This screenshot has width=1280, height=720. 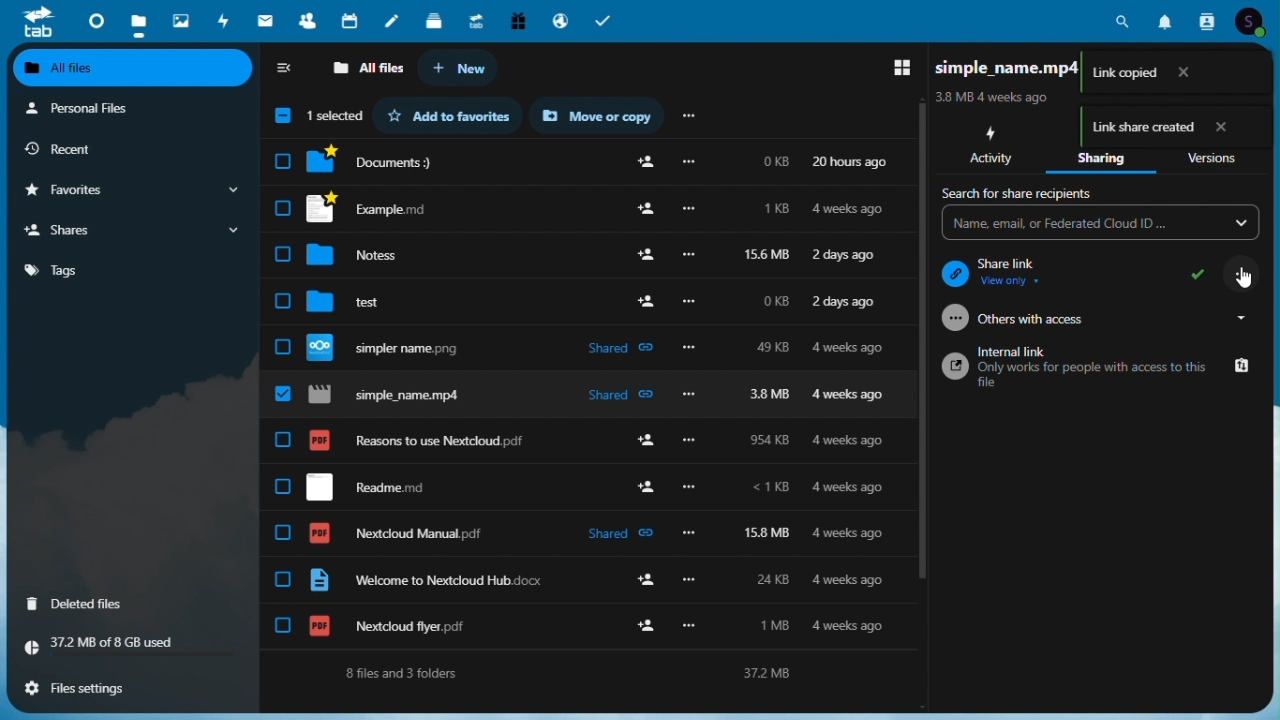 I want to click on Upgrade, so click(x=476, y=20).